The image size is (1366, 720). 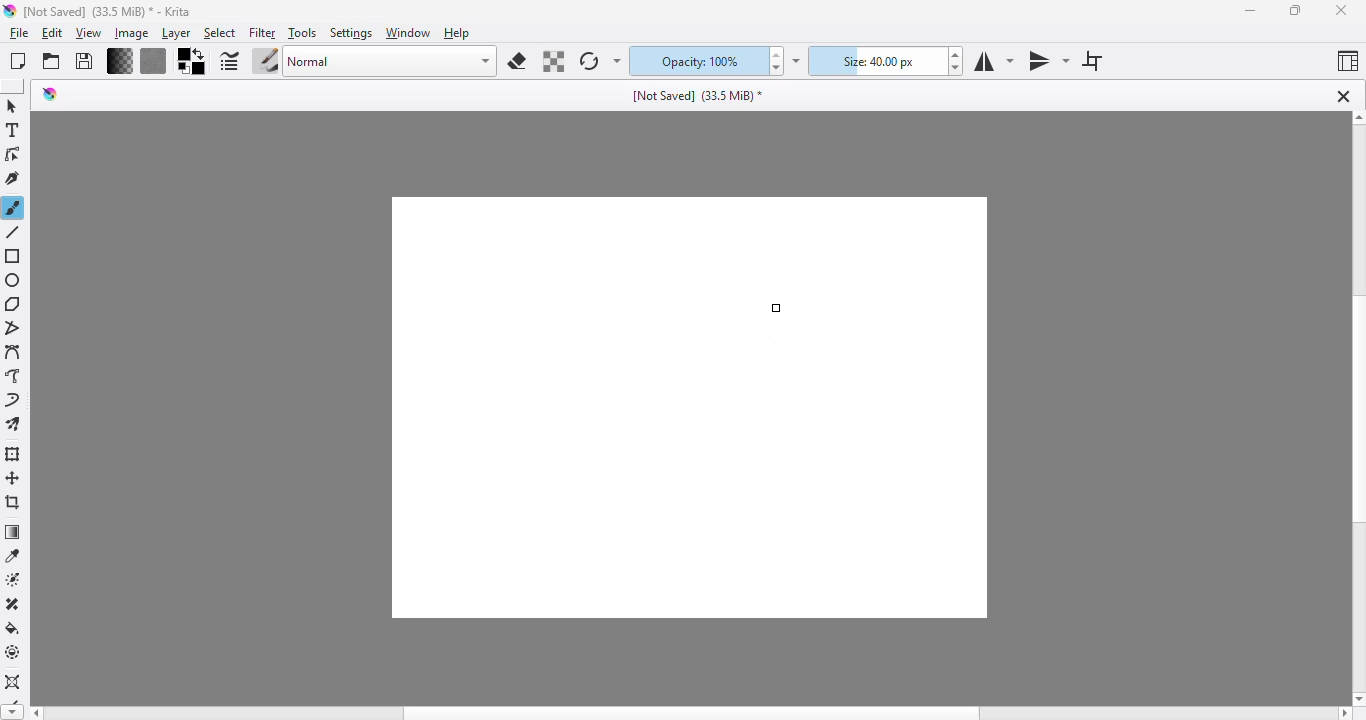 What do you see at coordinates (266, 61) in the screenshot?
I see `choose brush preset` at bounding box center [266, 61].